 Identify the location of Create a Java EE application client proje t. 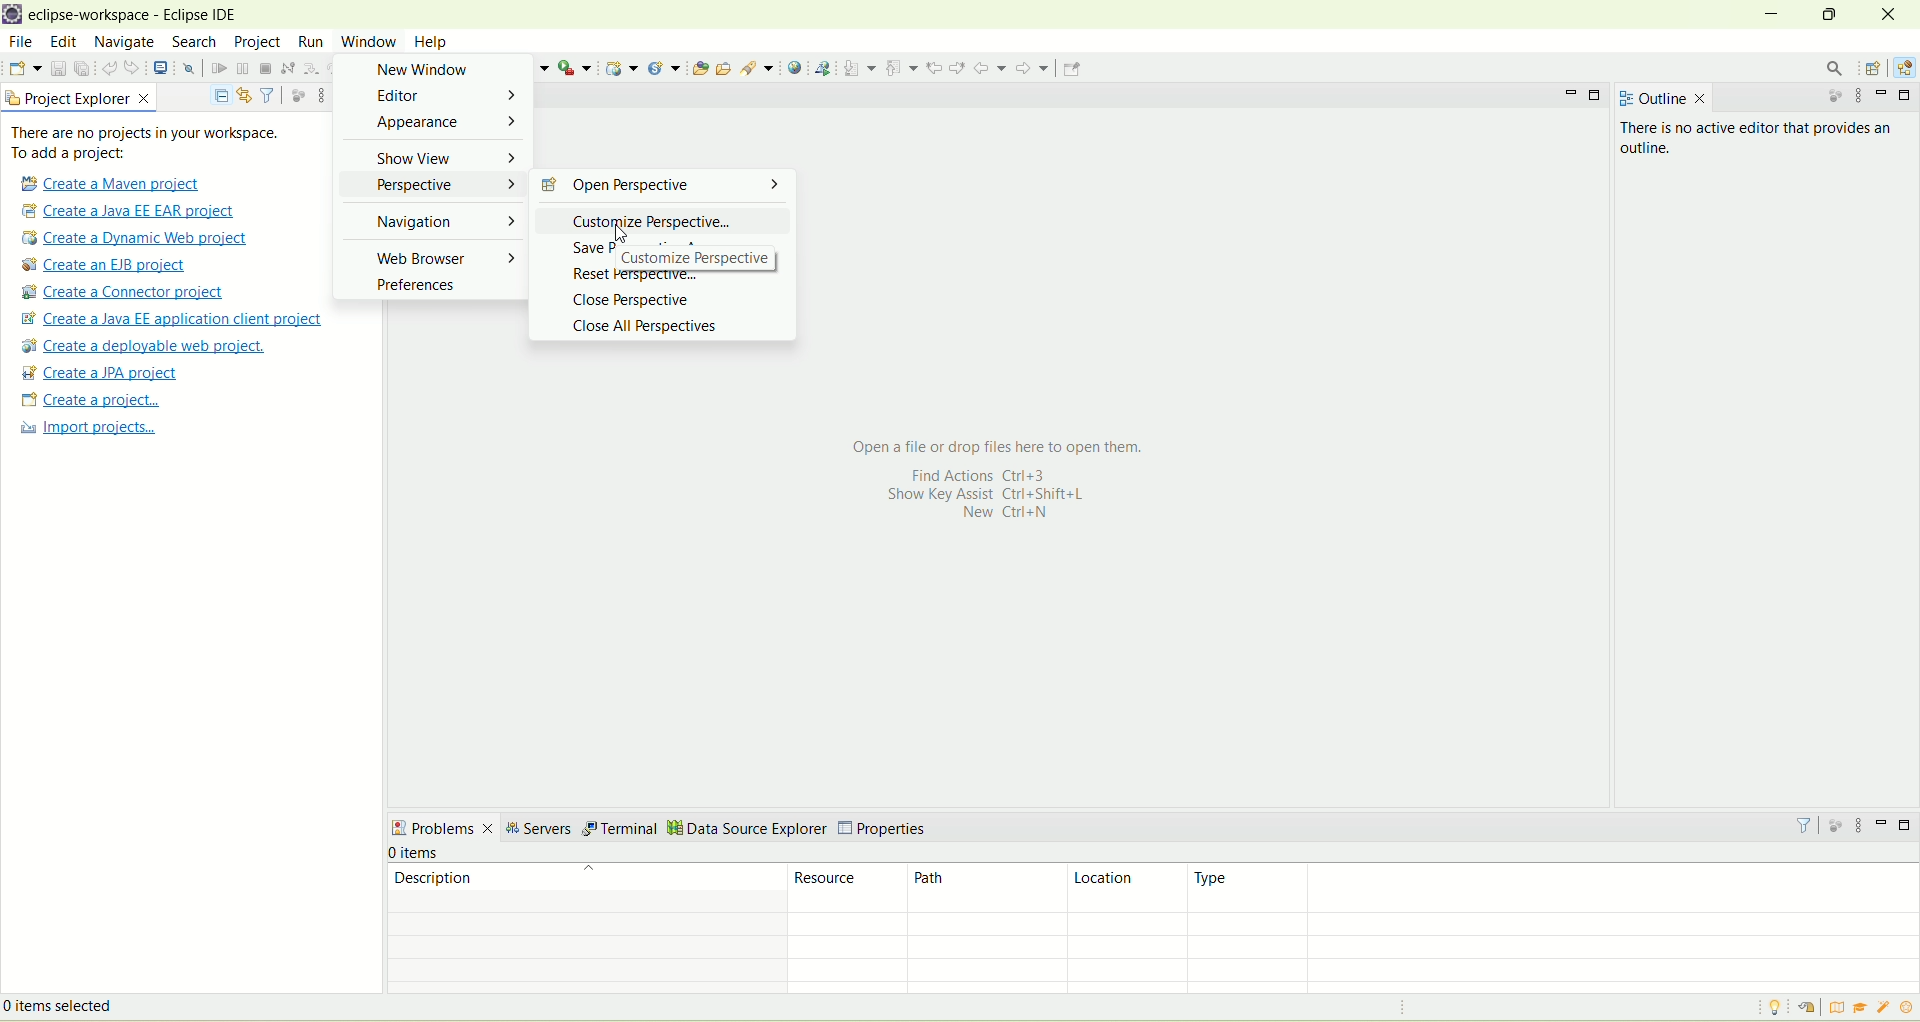
(176, 319).